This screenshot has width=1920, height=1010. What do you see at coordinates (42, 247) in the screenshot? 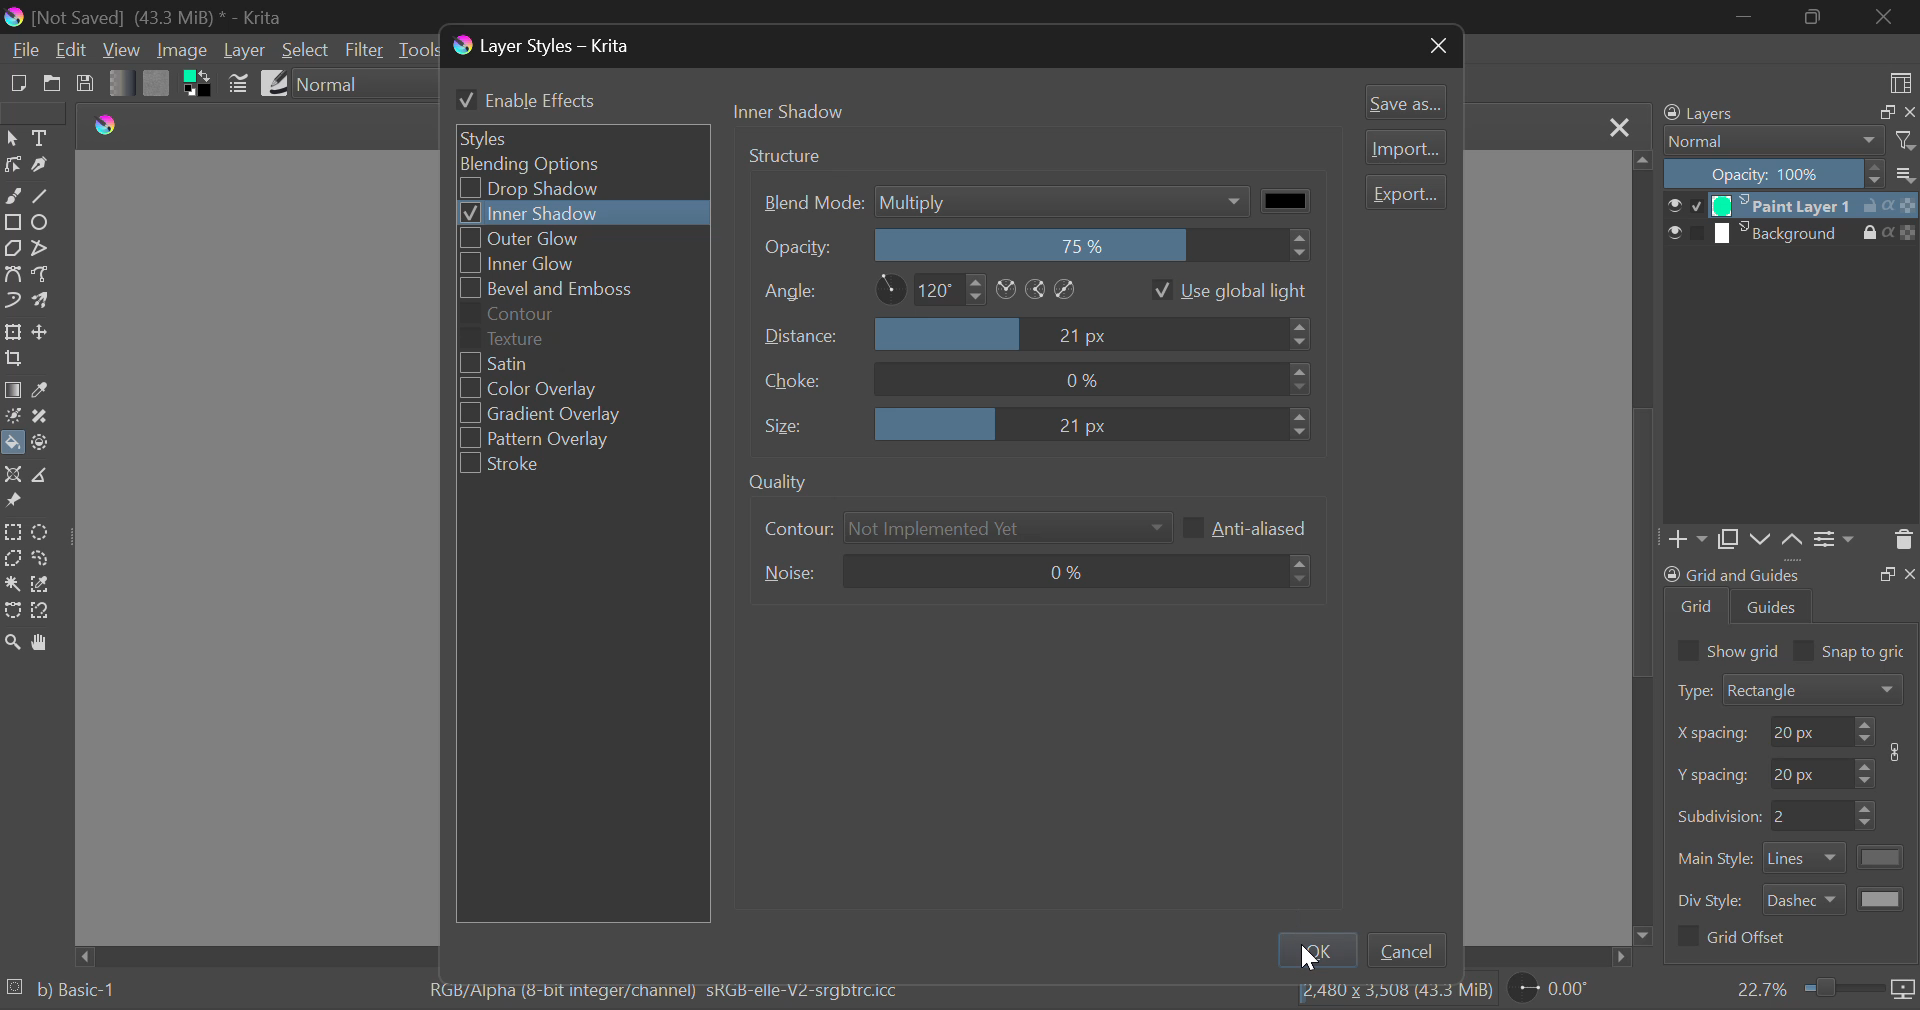
I see `Polyline` at bounding box center [42, 247].